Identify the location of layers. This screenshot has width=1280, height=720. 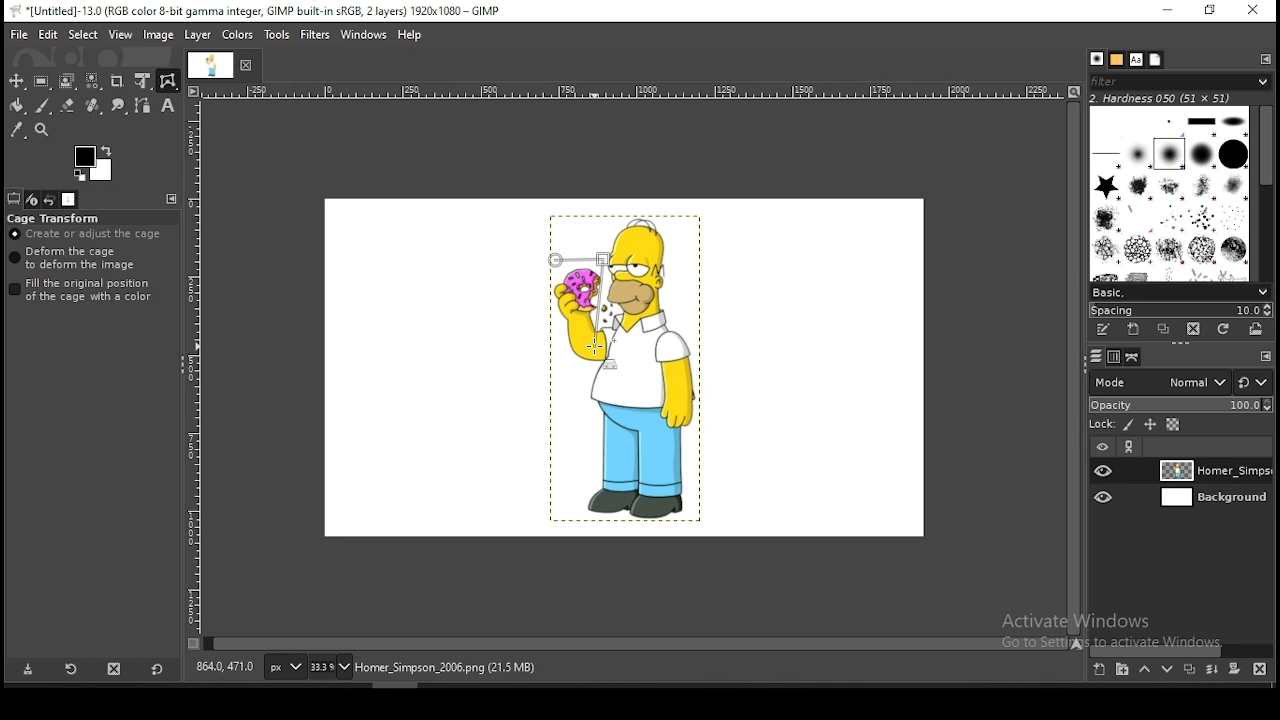
(1093, 356).